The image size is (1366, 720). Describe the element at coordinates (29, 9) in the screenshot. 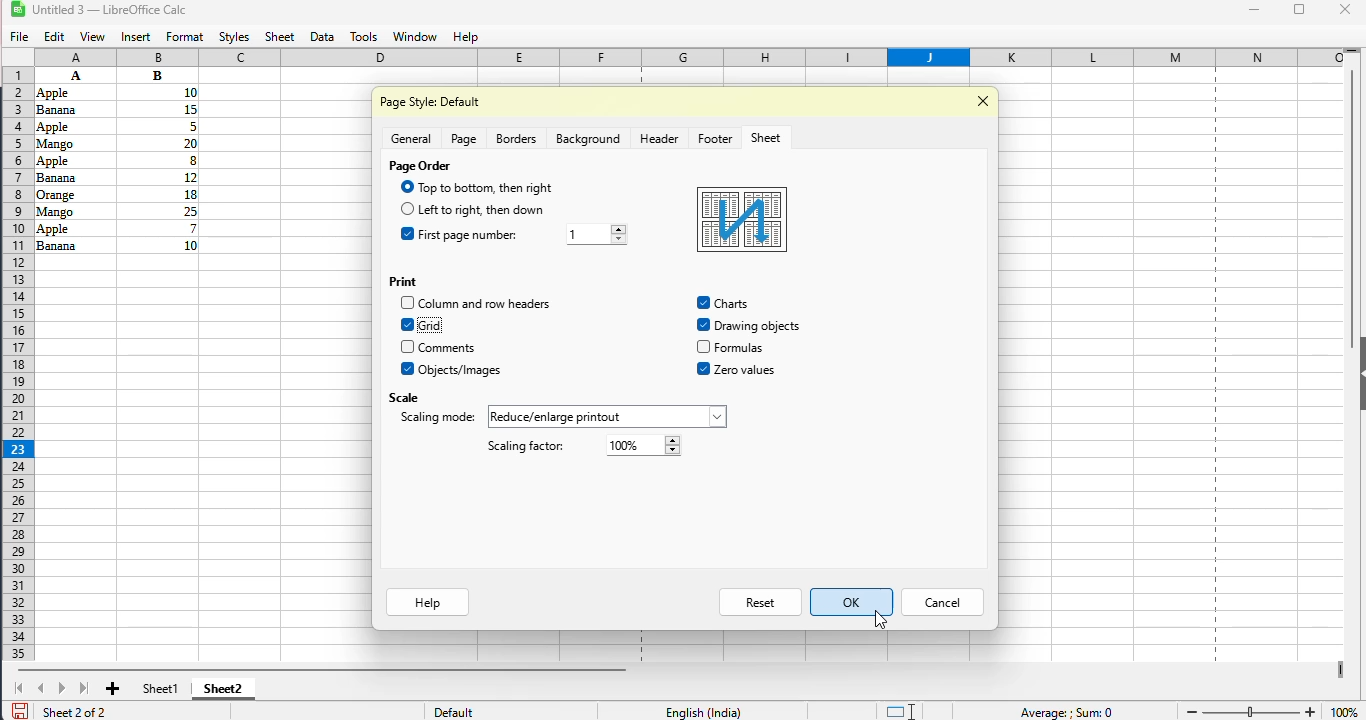

I see `LibreOffice logo` at that location.